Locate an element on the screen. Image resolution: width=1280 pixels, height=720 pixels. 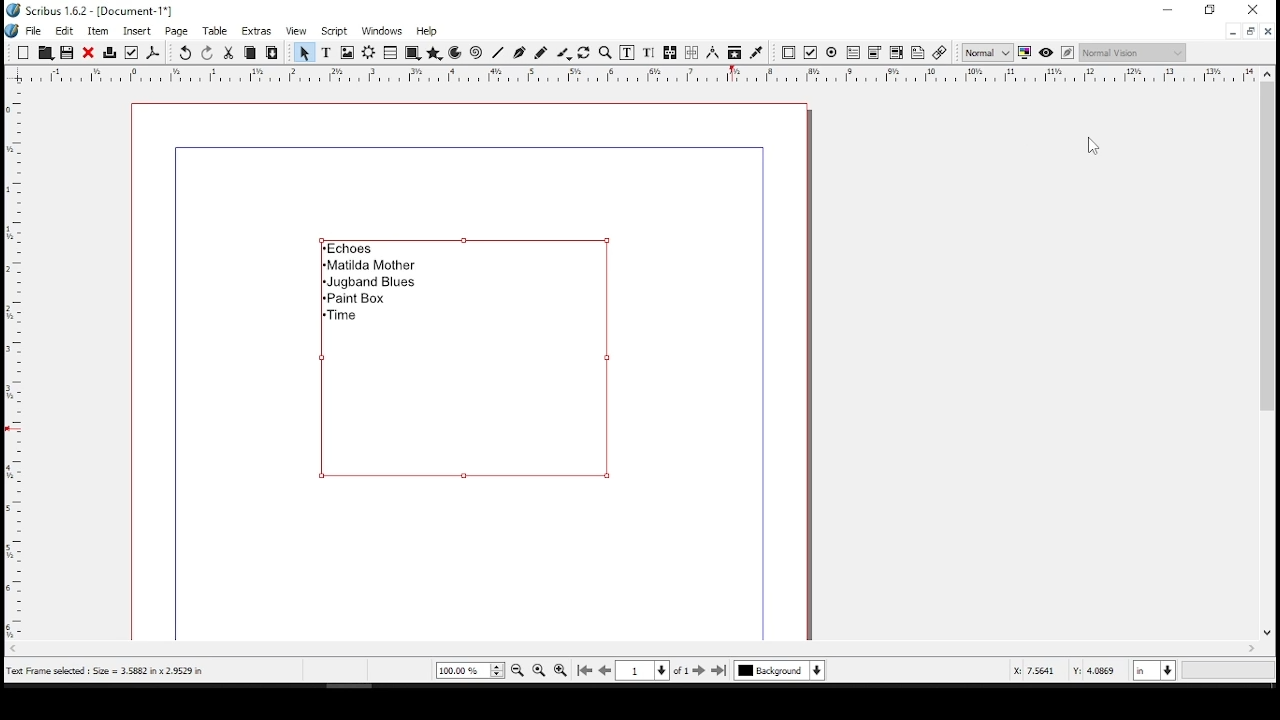
vertical scale is located at coordinates (11, 363).